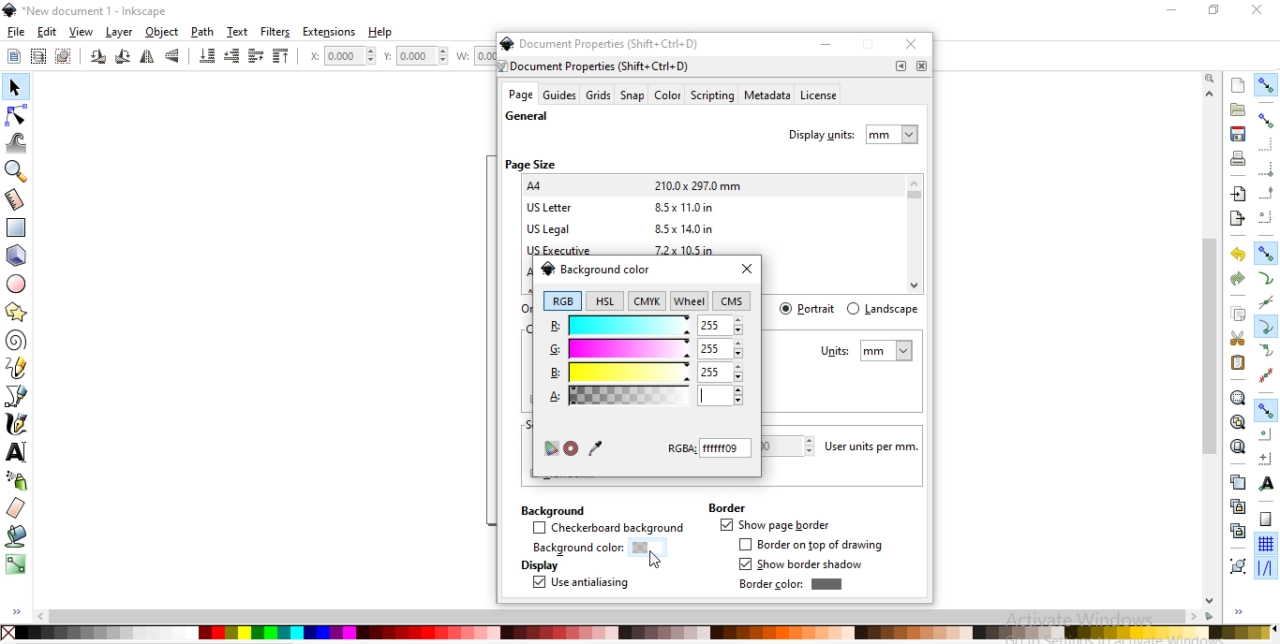 The width and height of the screenshot is (1280, 644). Describe the element at coordinates (231, 57) in the screenshot. I see `lower selection one step` at that location.